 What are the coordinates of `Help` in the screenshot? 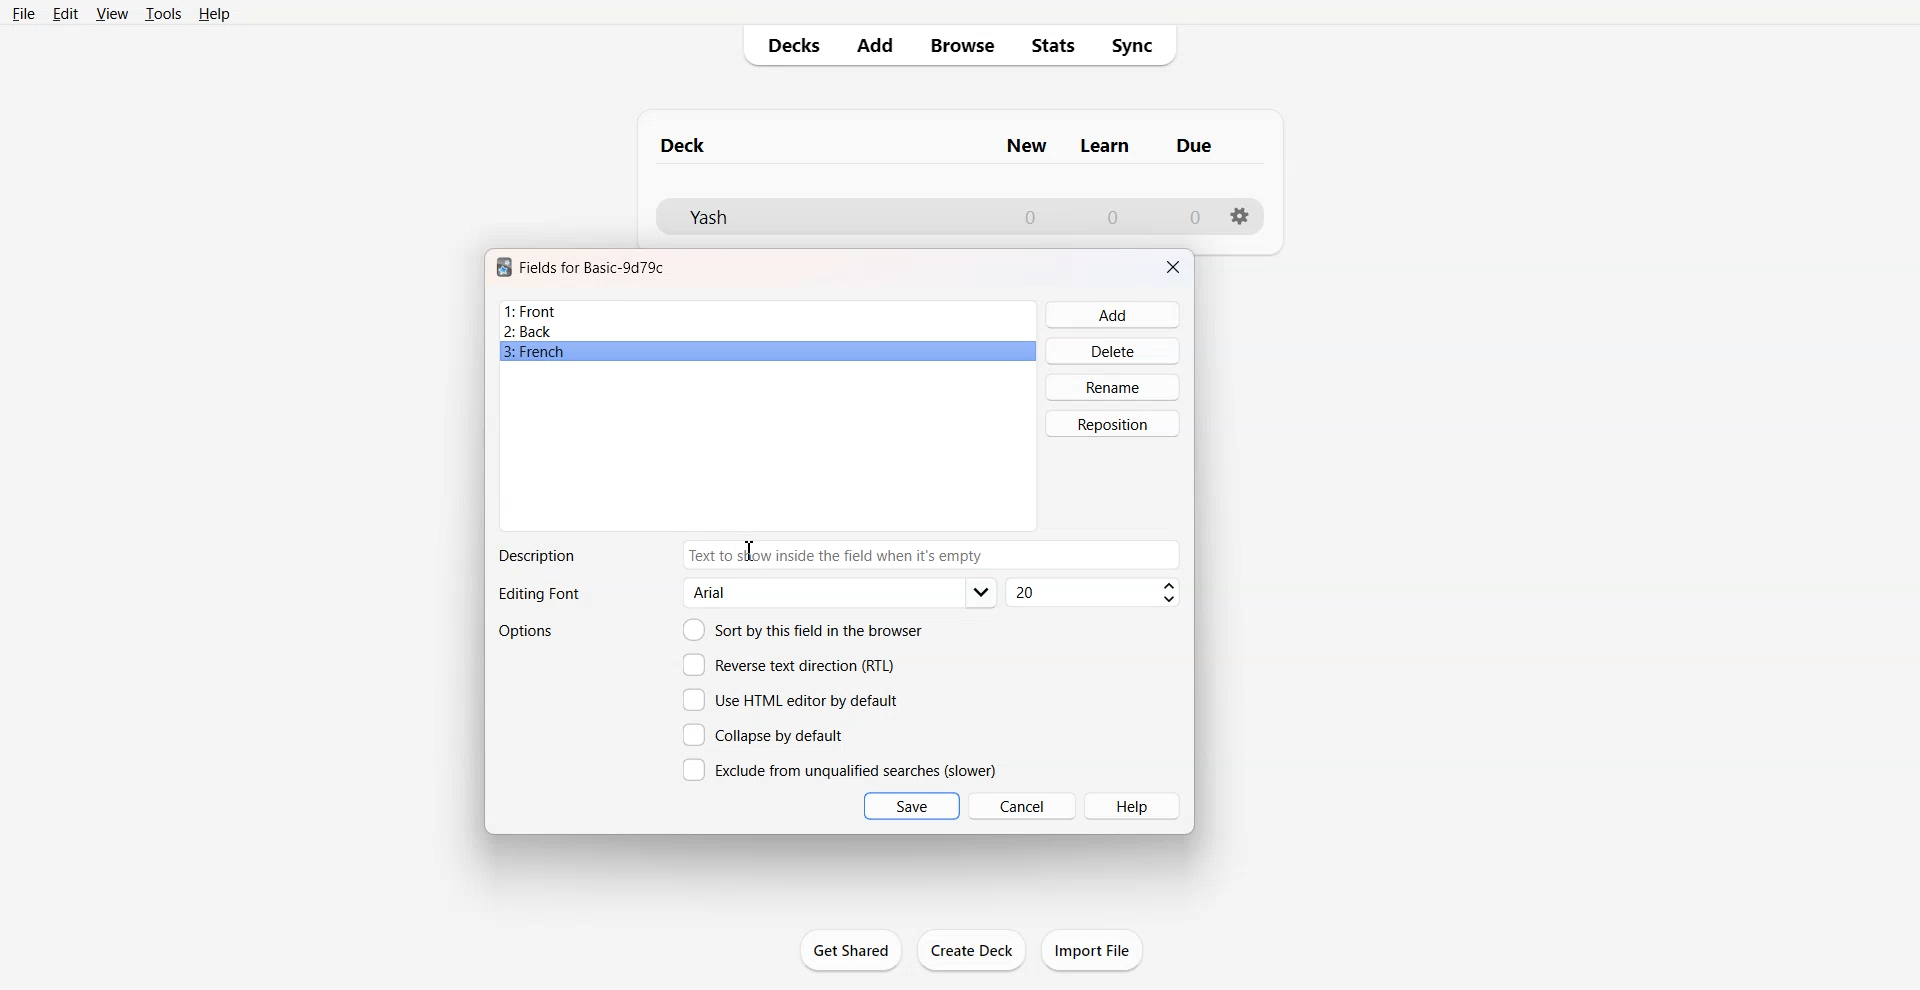 It's located at (215, 14).